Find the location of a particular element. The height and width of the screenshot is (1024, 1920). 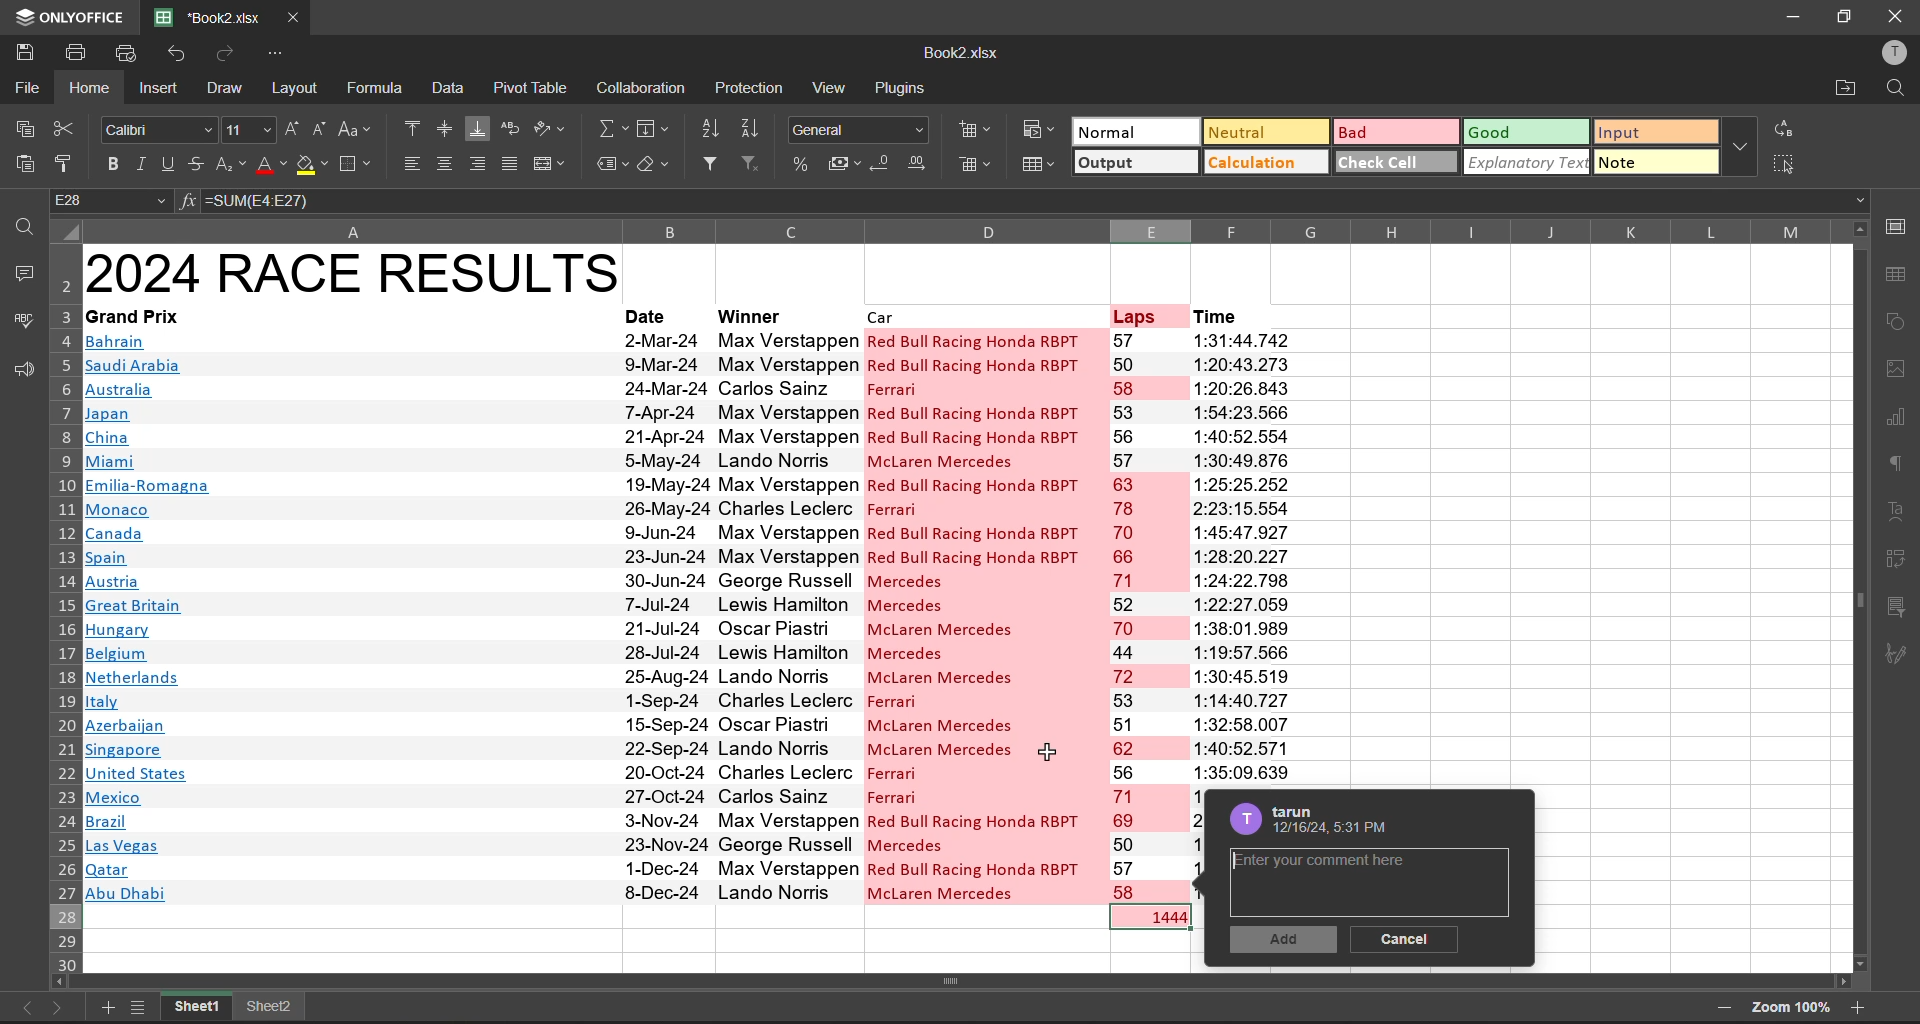

copy style is located at coordinates (65, 164).